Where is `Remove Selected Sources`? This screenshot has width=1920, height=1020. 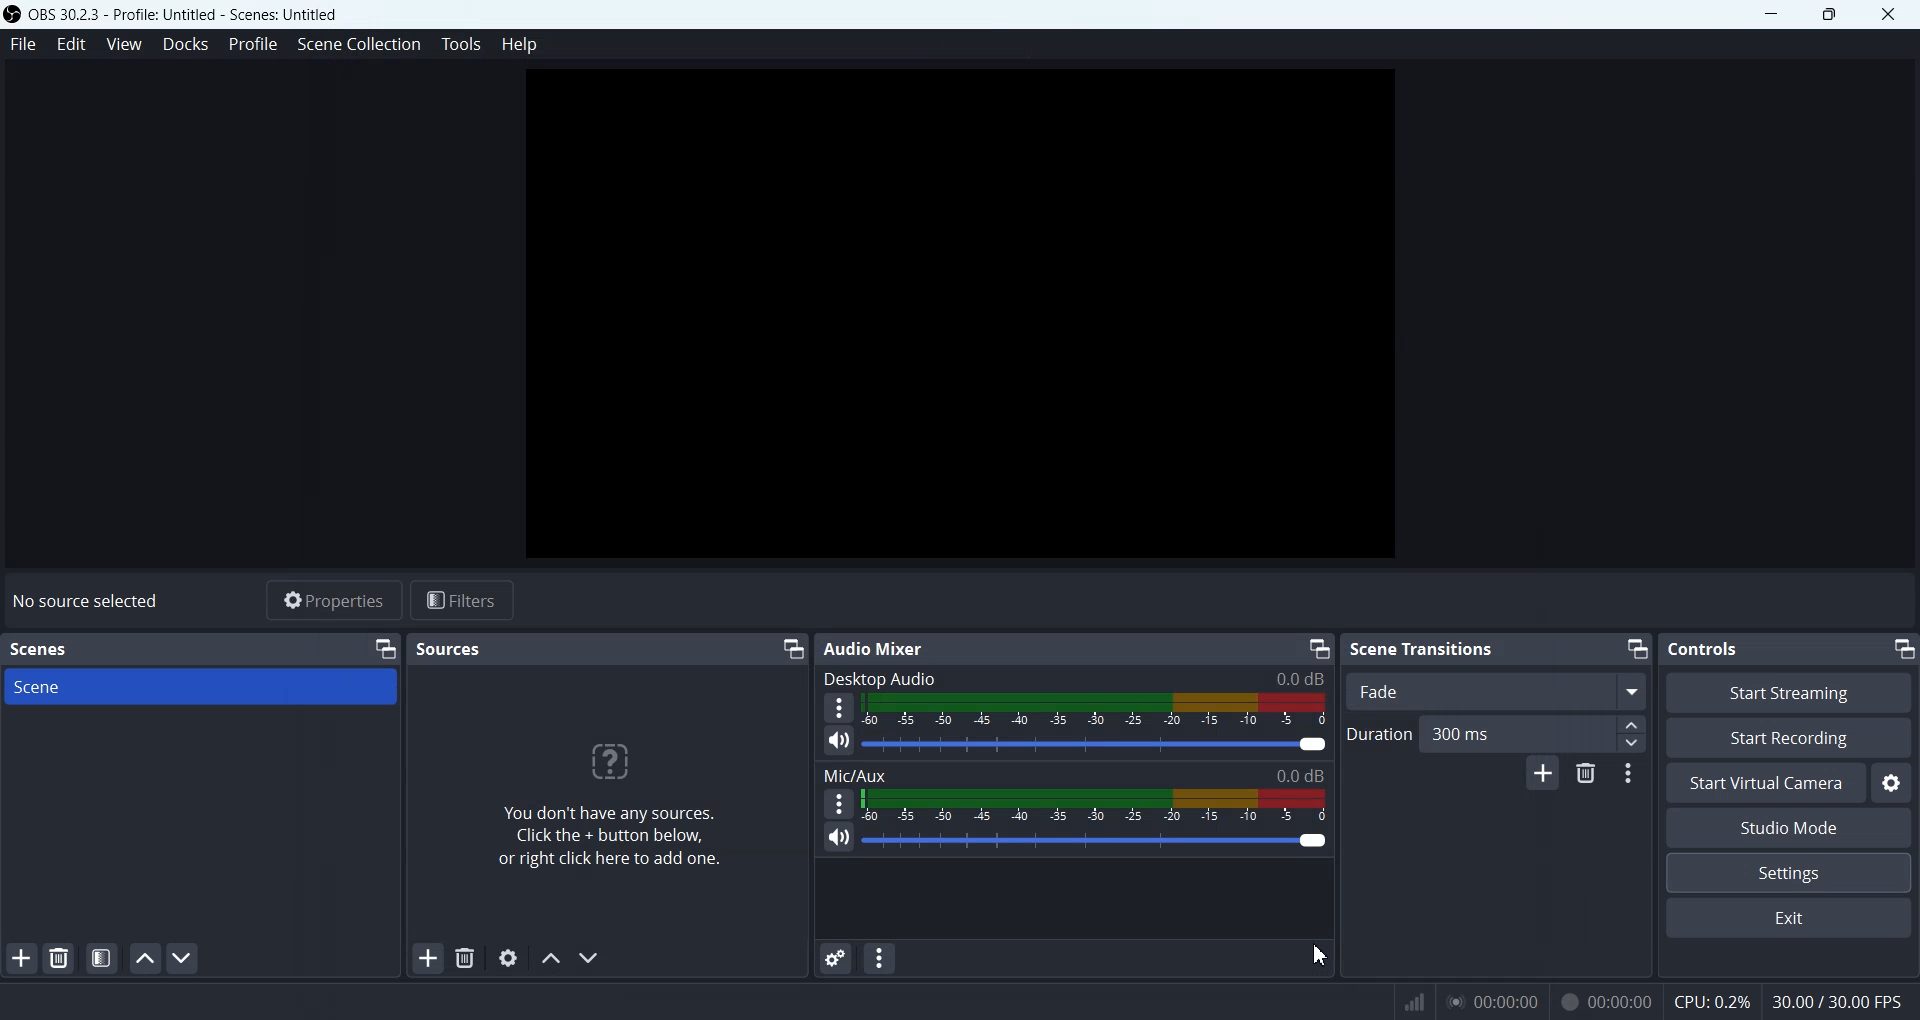
Remove Selected Sources is located at coordinates (468, 957).